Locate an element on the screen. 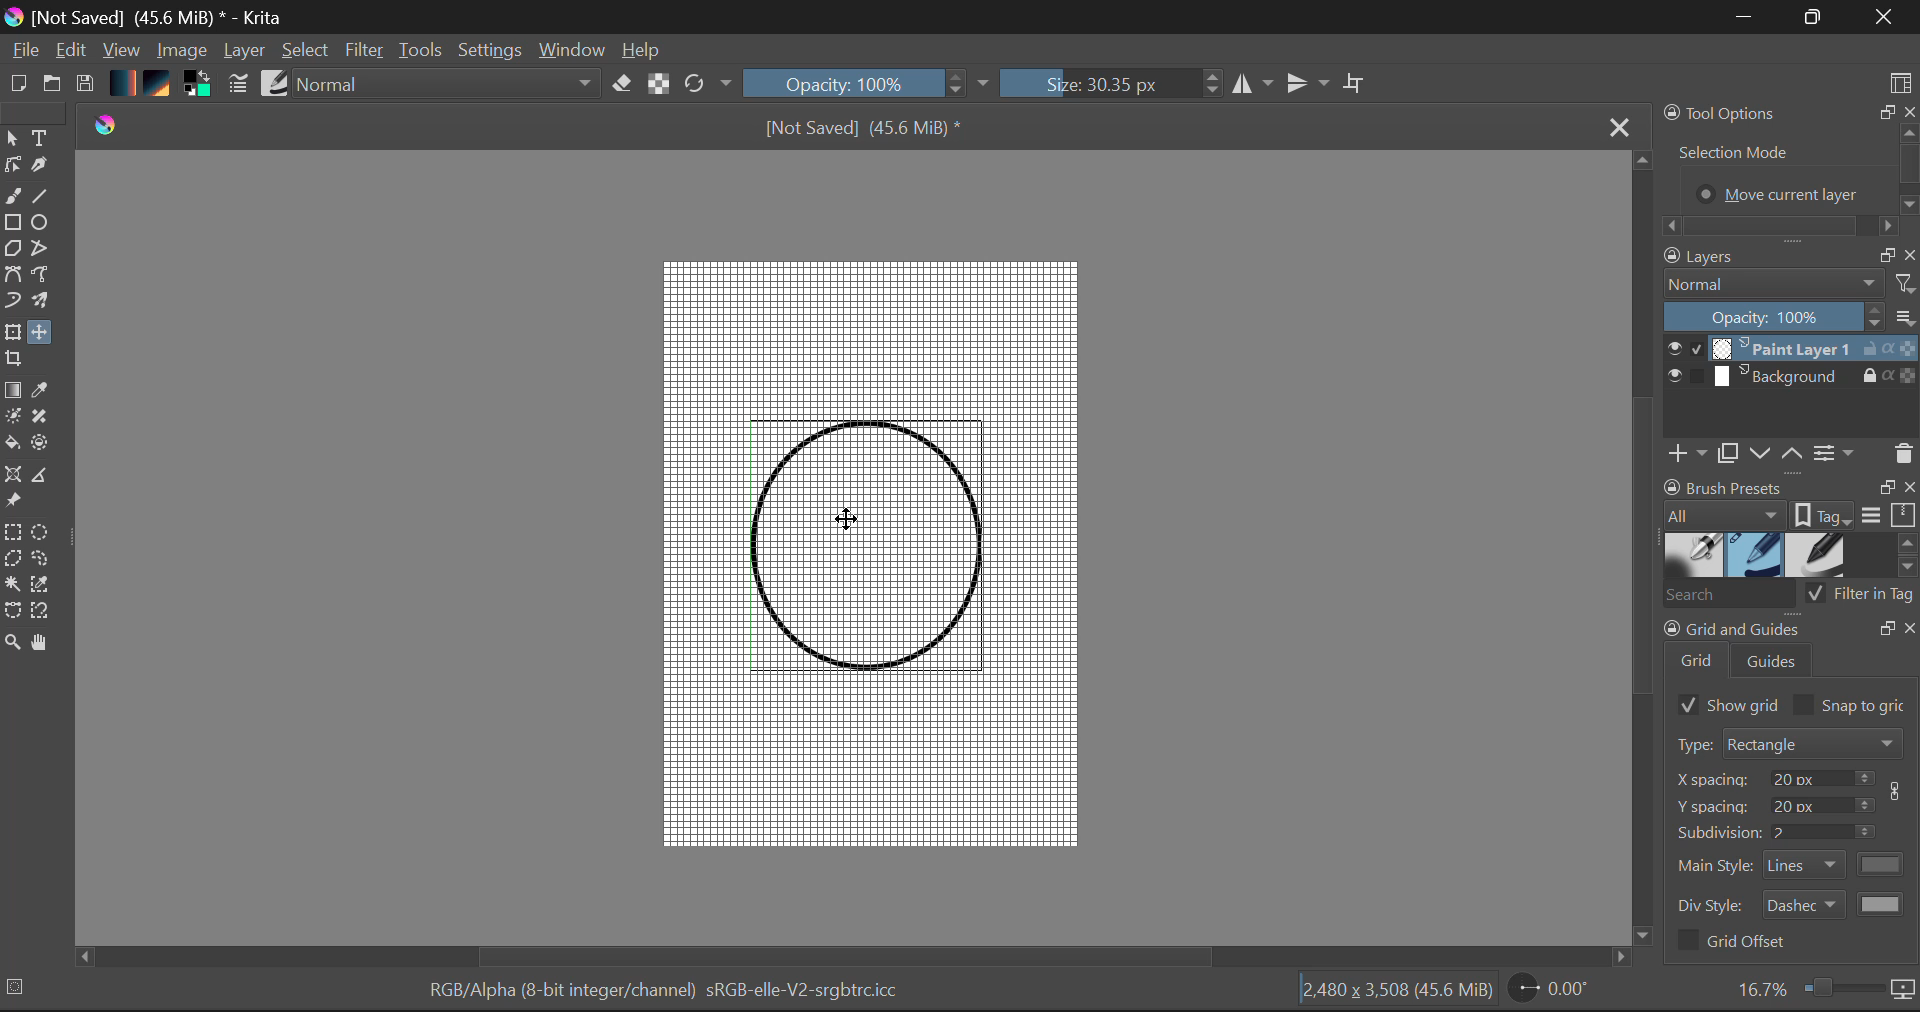 This screenshot has height=1012, width=1920. Settings is located at coordinates (491, 53).